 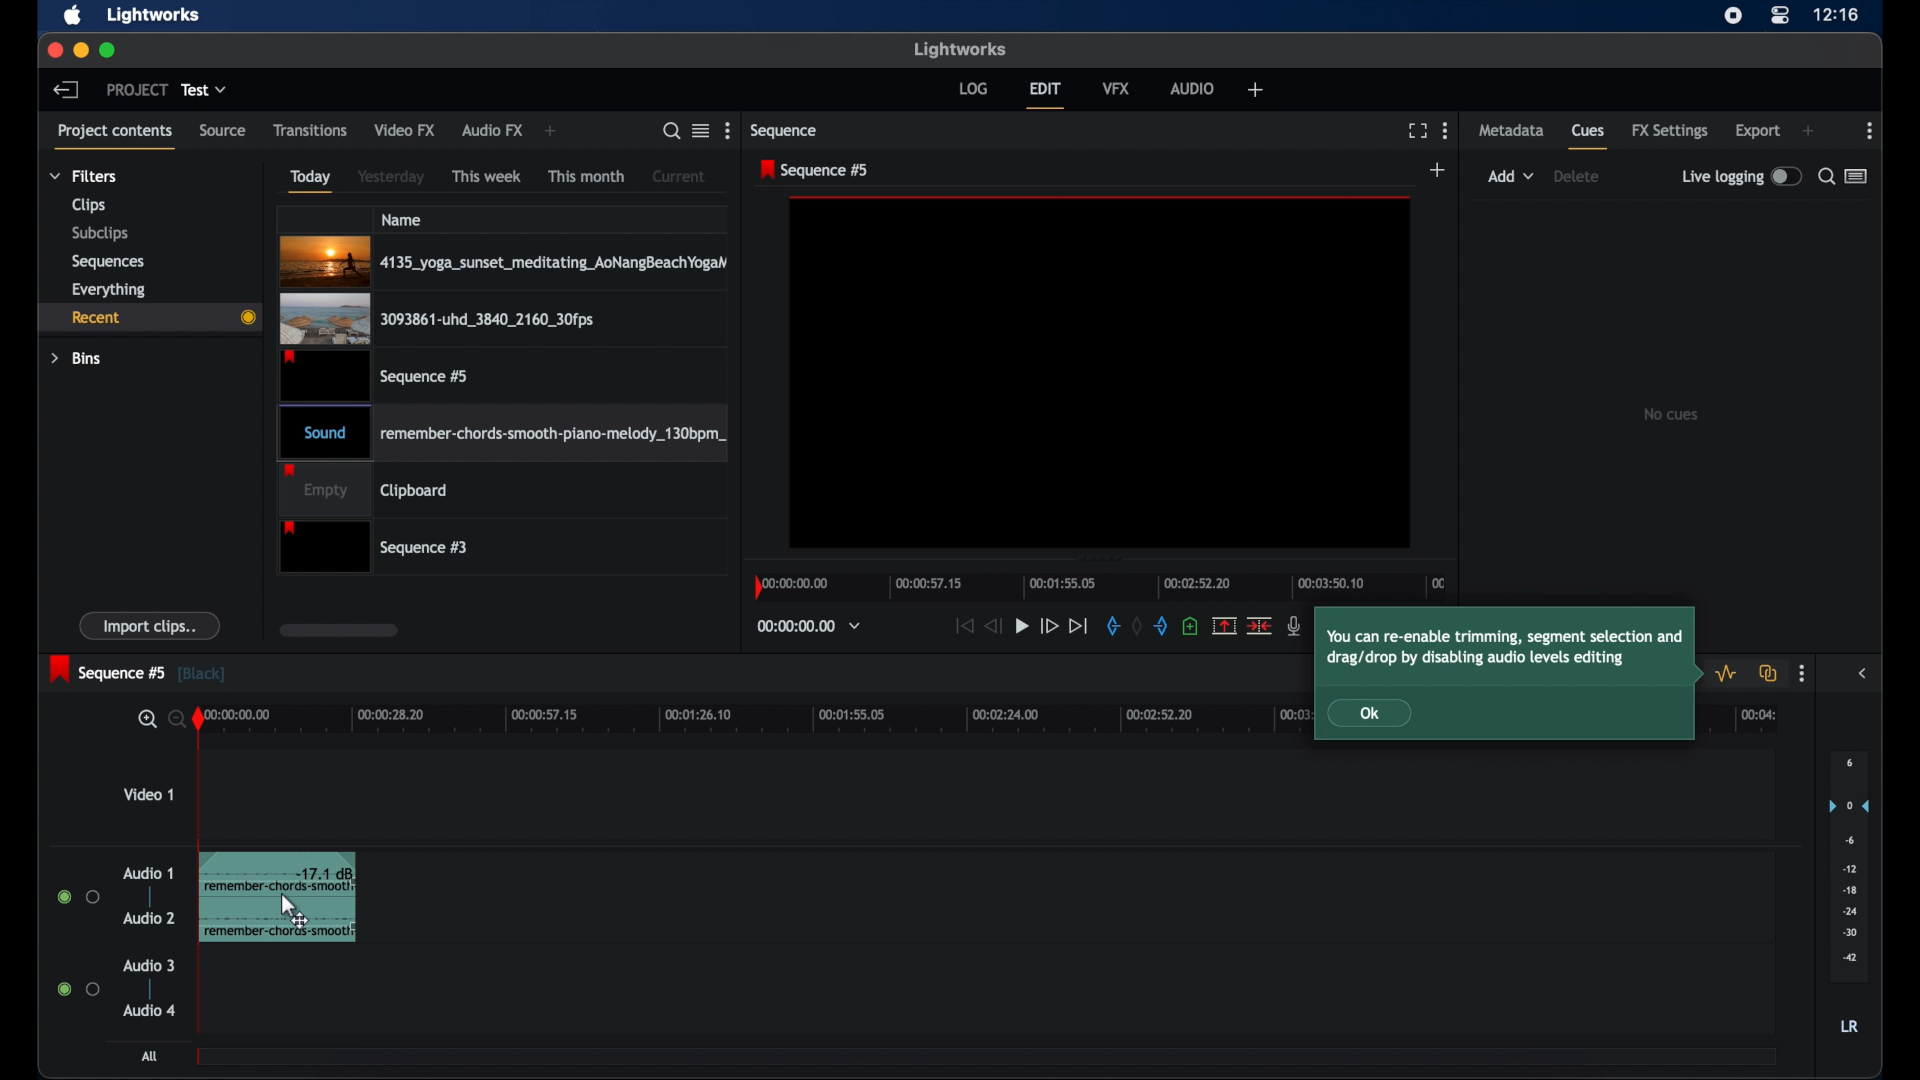 What do you see at coordinates (149, 873) in the screenshot?
I see `audio 1` at bounding box center [149, 873].